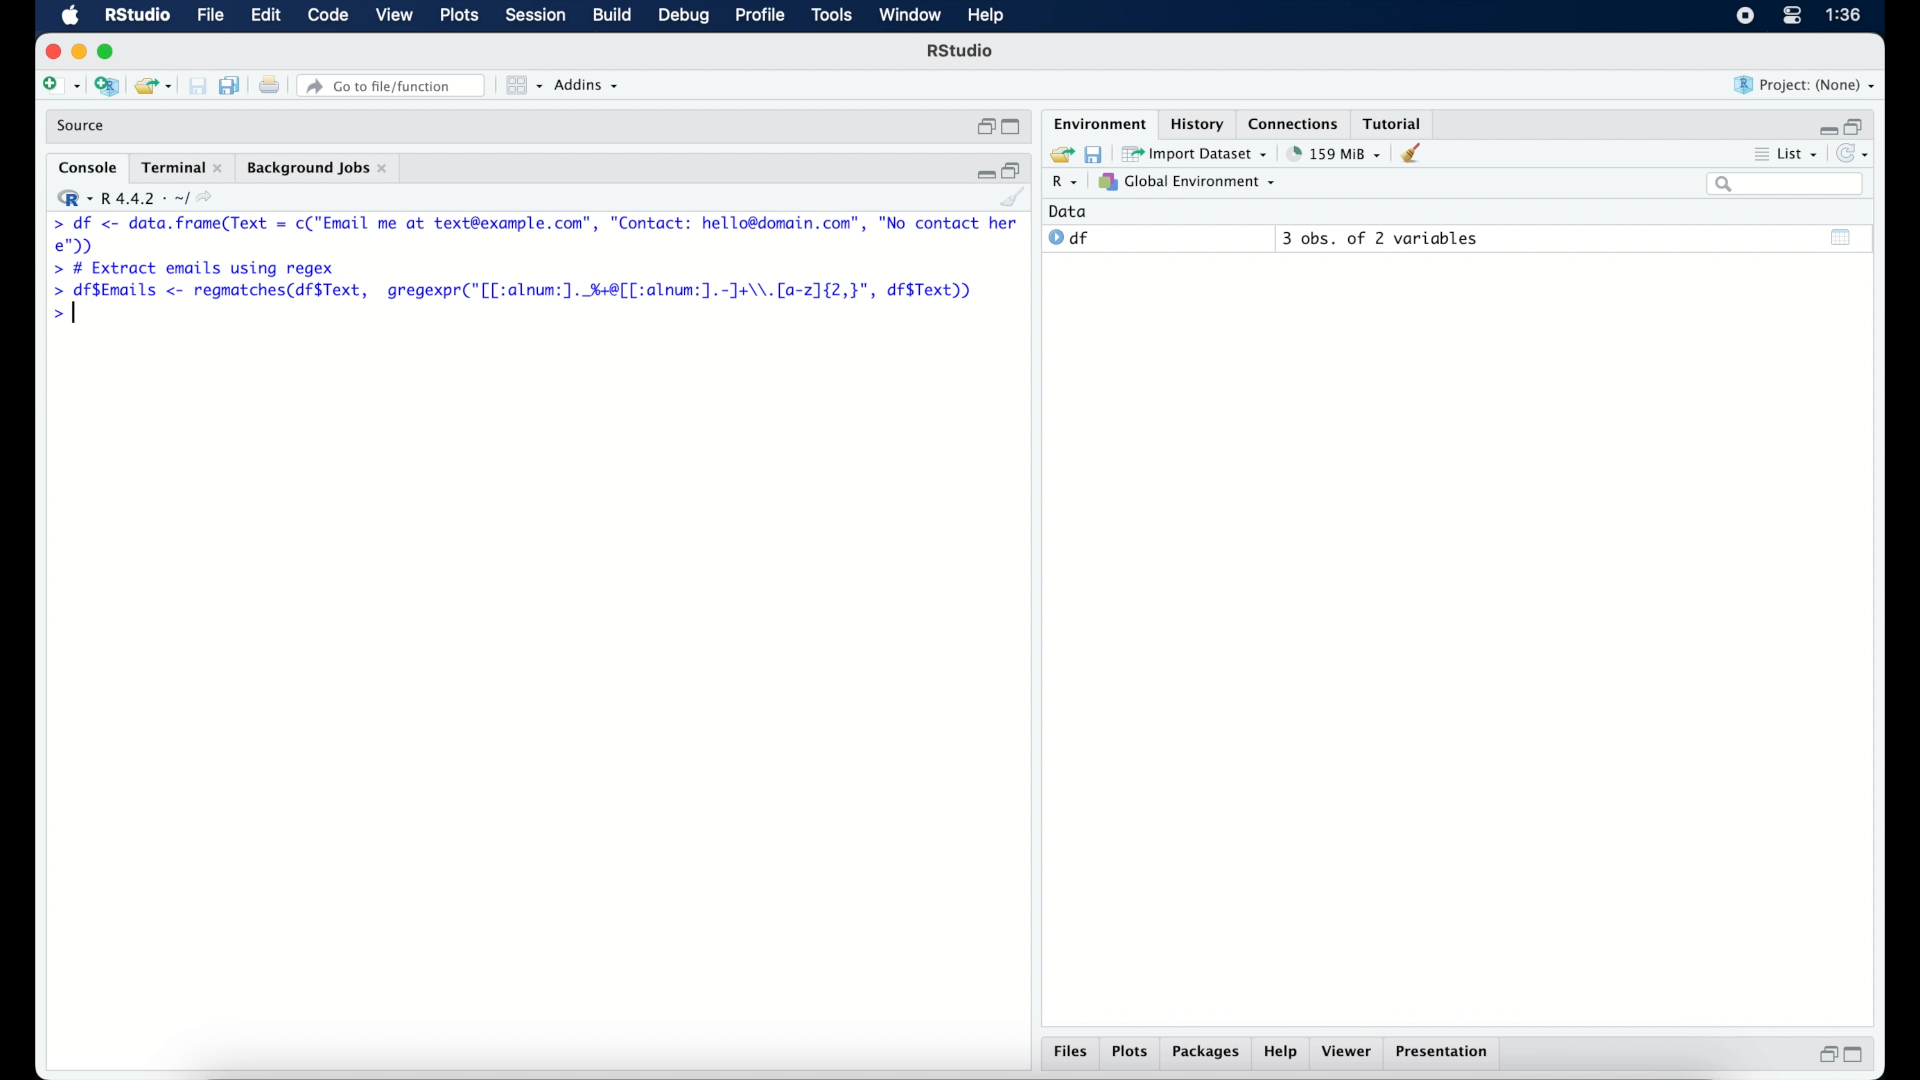 This screenshot has height=1080, width=1920. What do you see at coordinates (1381, 238) in the screenshot?
I see `3 obs, of 2 variables` at bounding box center [1381, 238].